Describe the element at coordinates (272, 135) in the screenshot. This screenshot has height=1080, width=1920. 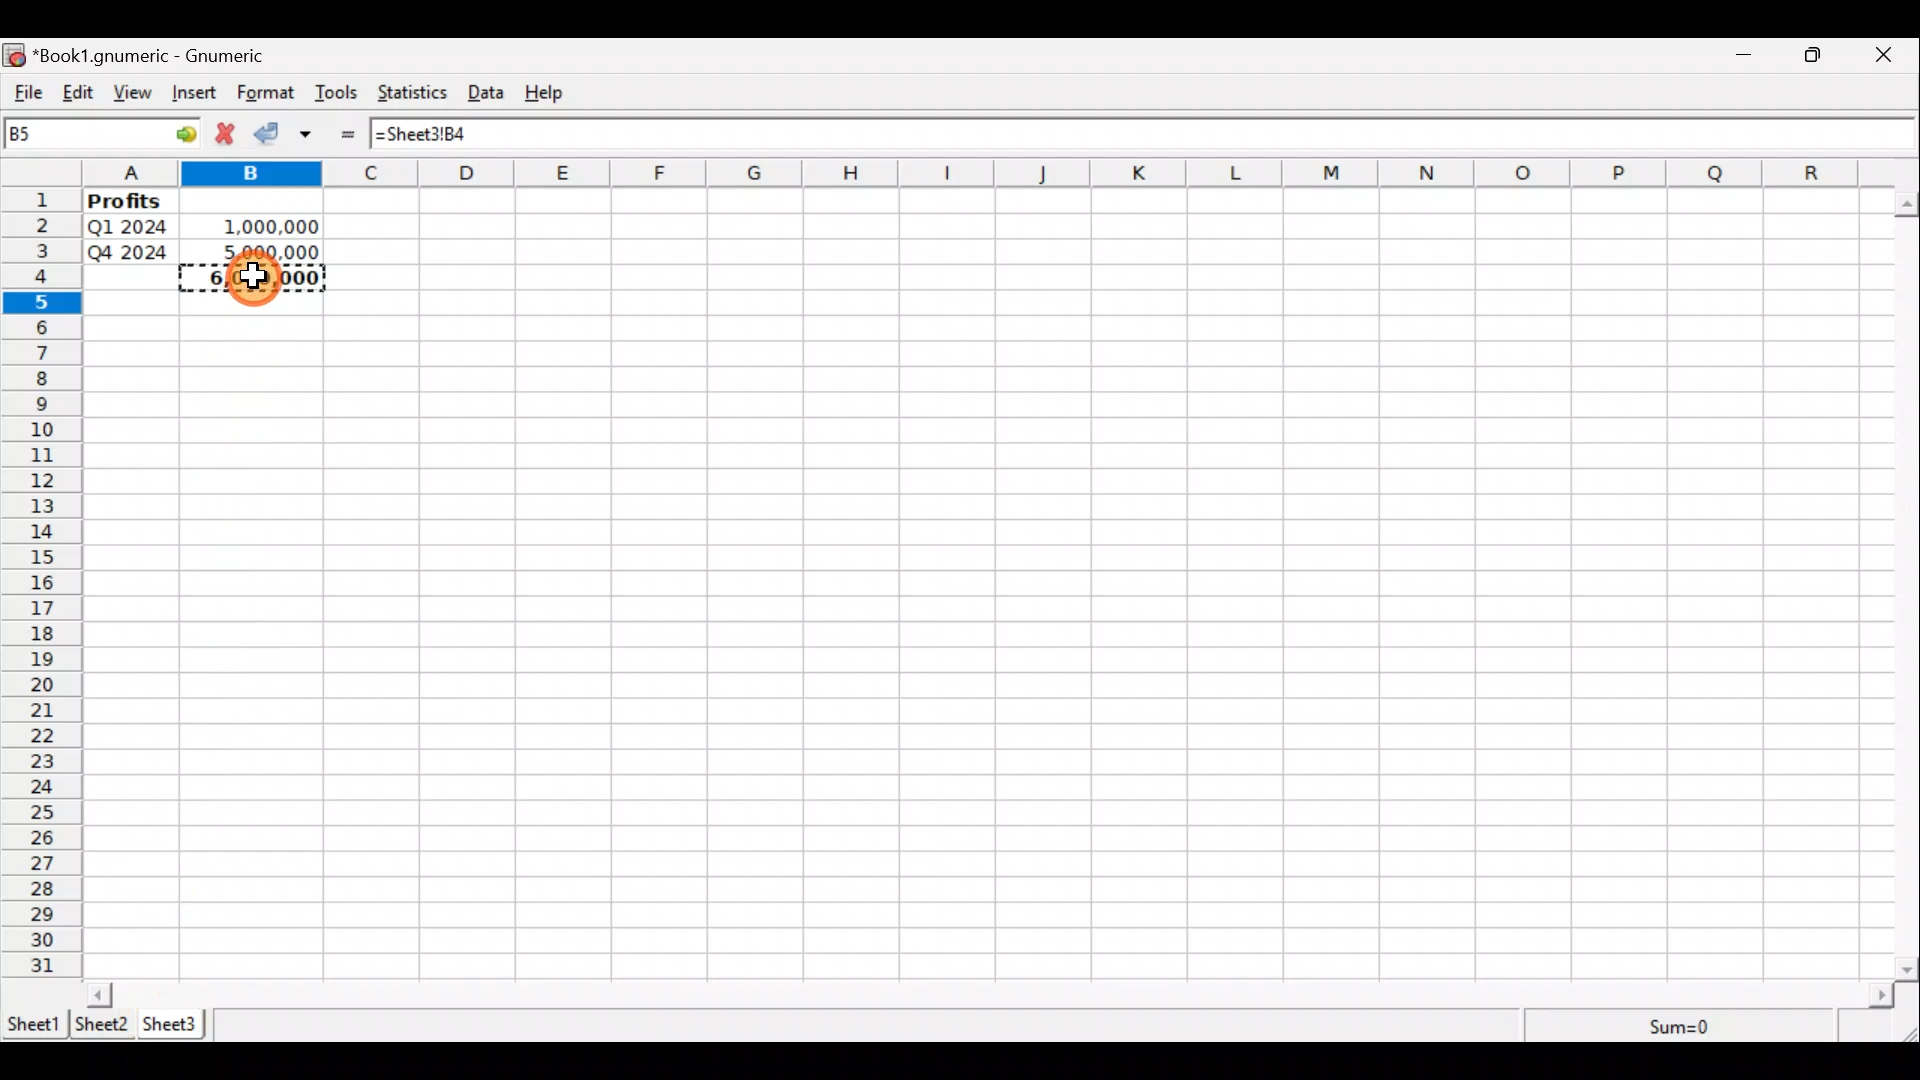
I see `Accept change` at that location.